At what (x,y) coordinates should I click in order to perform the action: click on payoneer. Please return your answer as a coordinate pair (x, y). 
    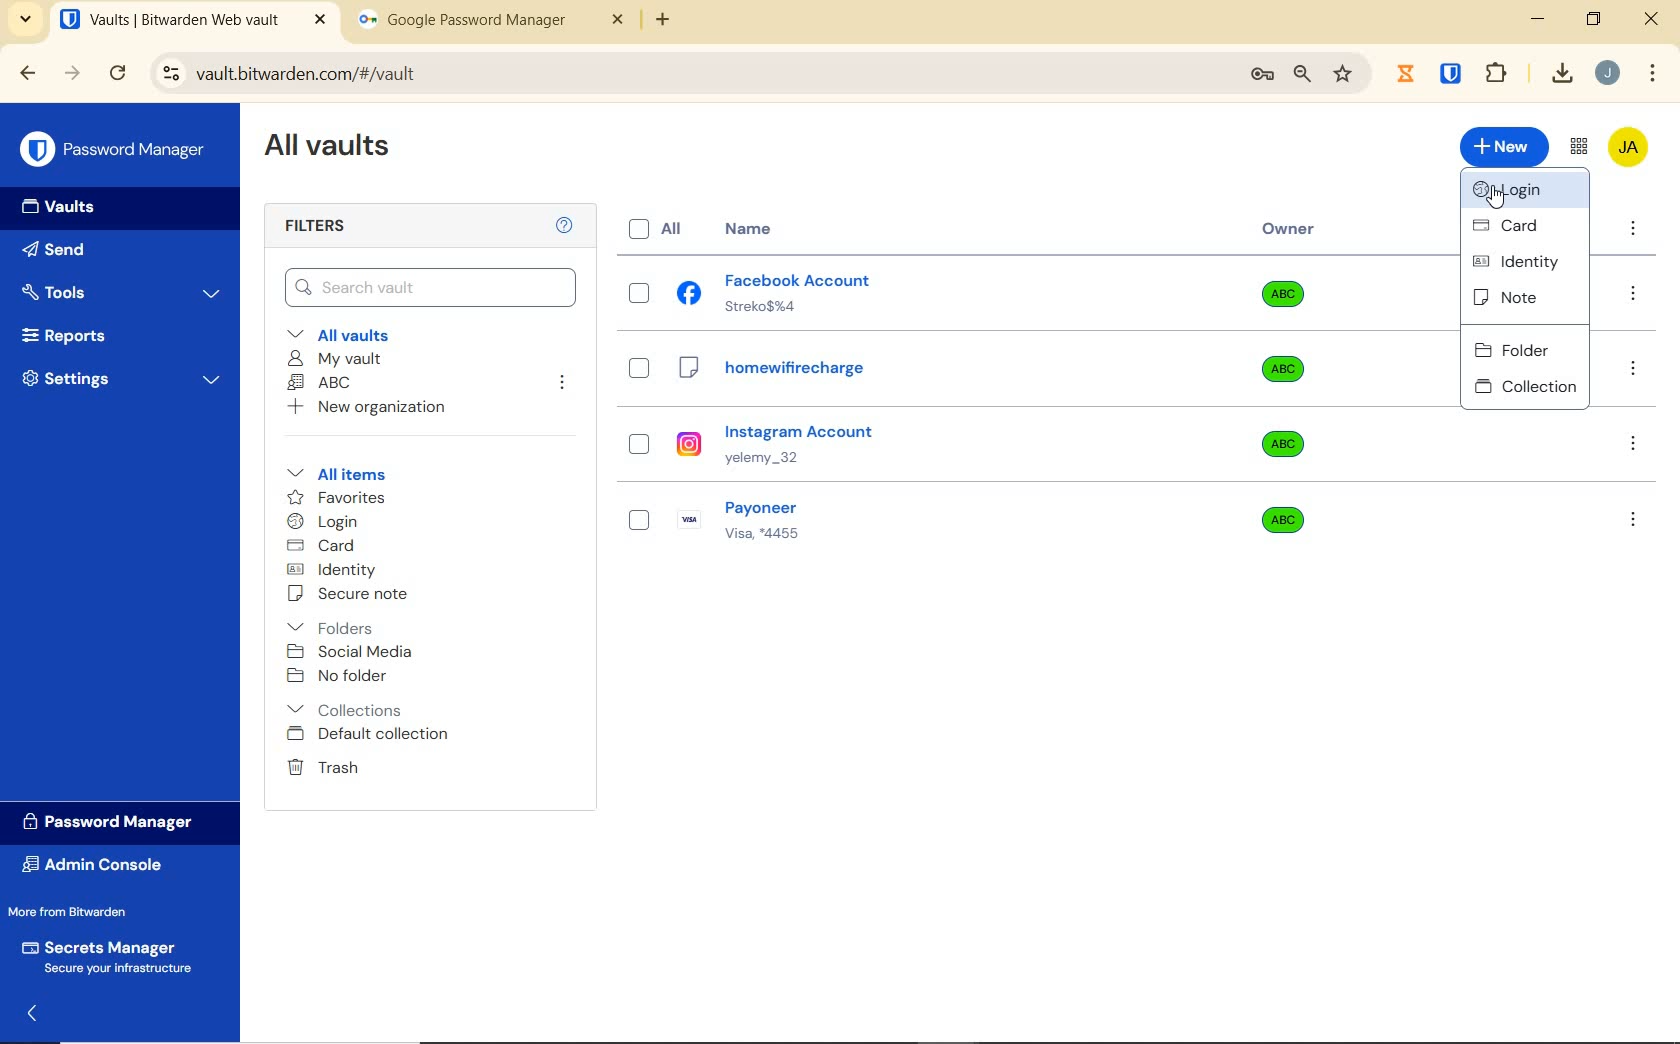
    Looking at the image, I should click on (751, 520).